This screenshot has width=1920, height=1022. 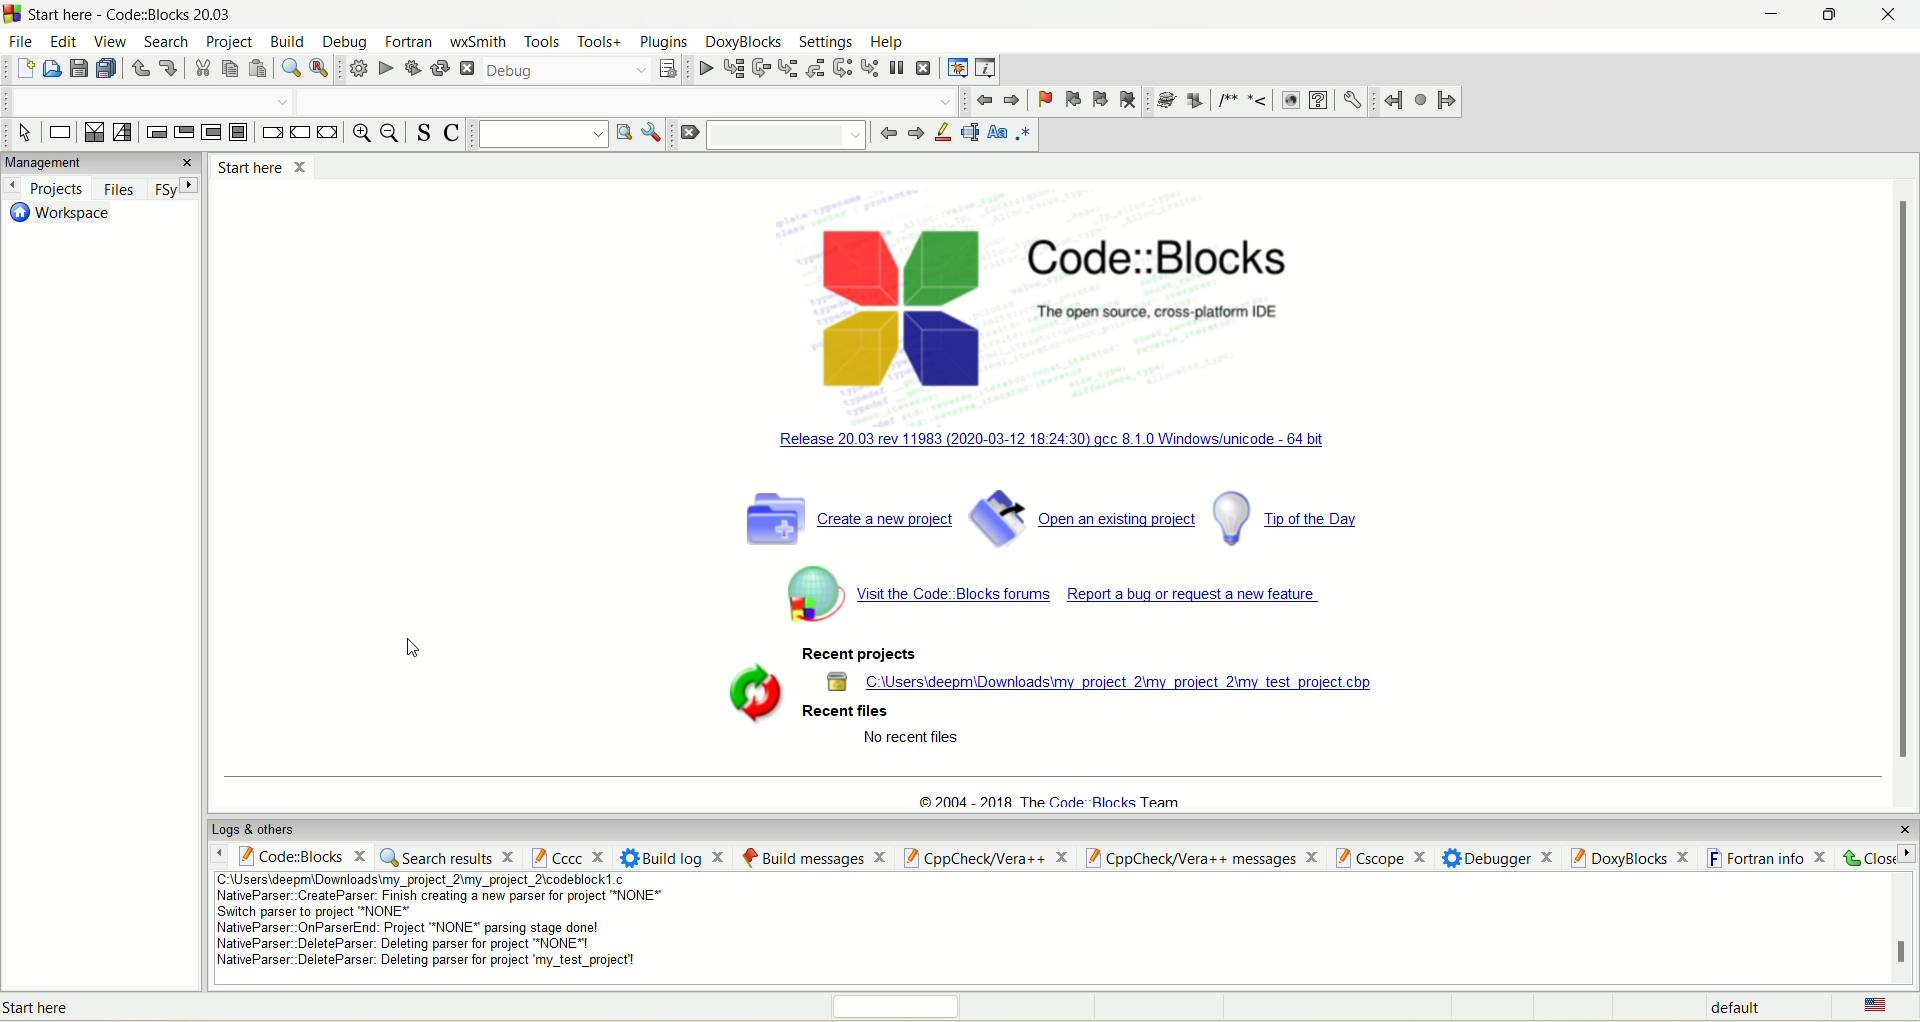 I want to click on jump forward, so click(x=1447, y=101).